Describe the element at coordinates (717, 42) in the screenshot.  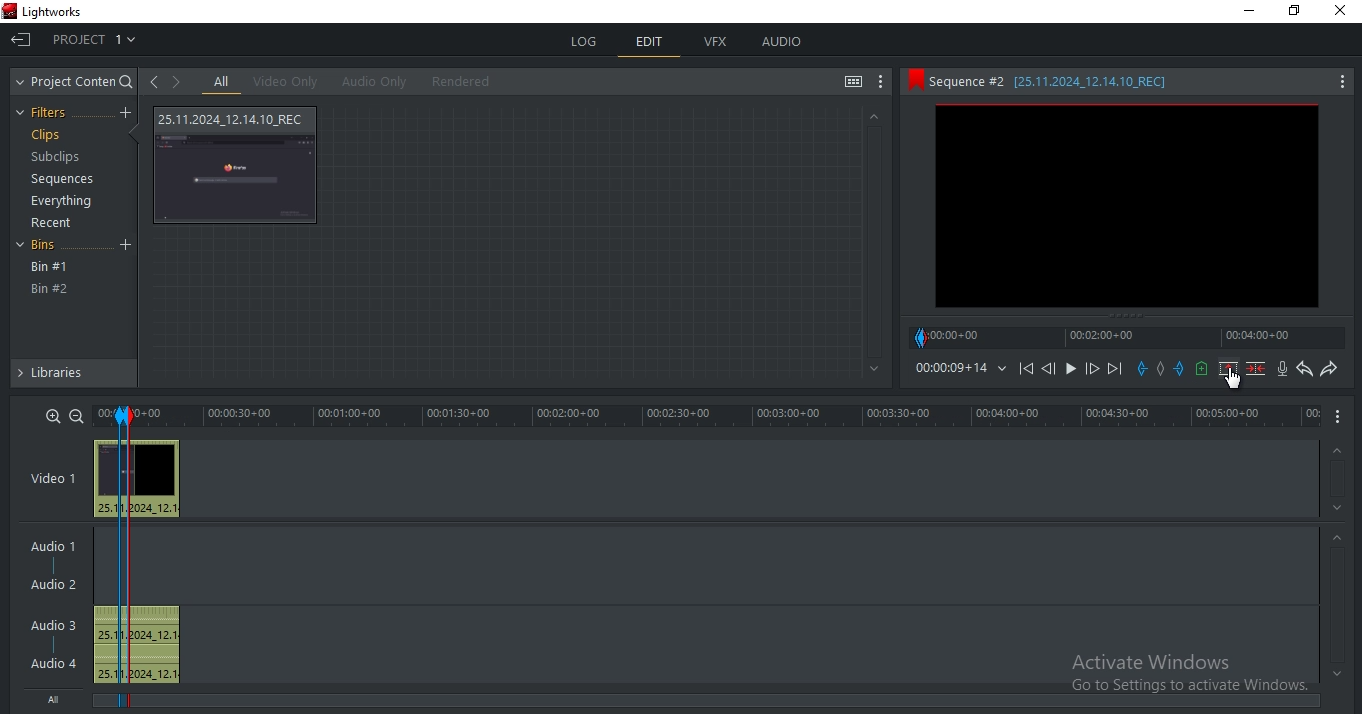
I see `vfx` at that location.